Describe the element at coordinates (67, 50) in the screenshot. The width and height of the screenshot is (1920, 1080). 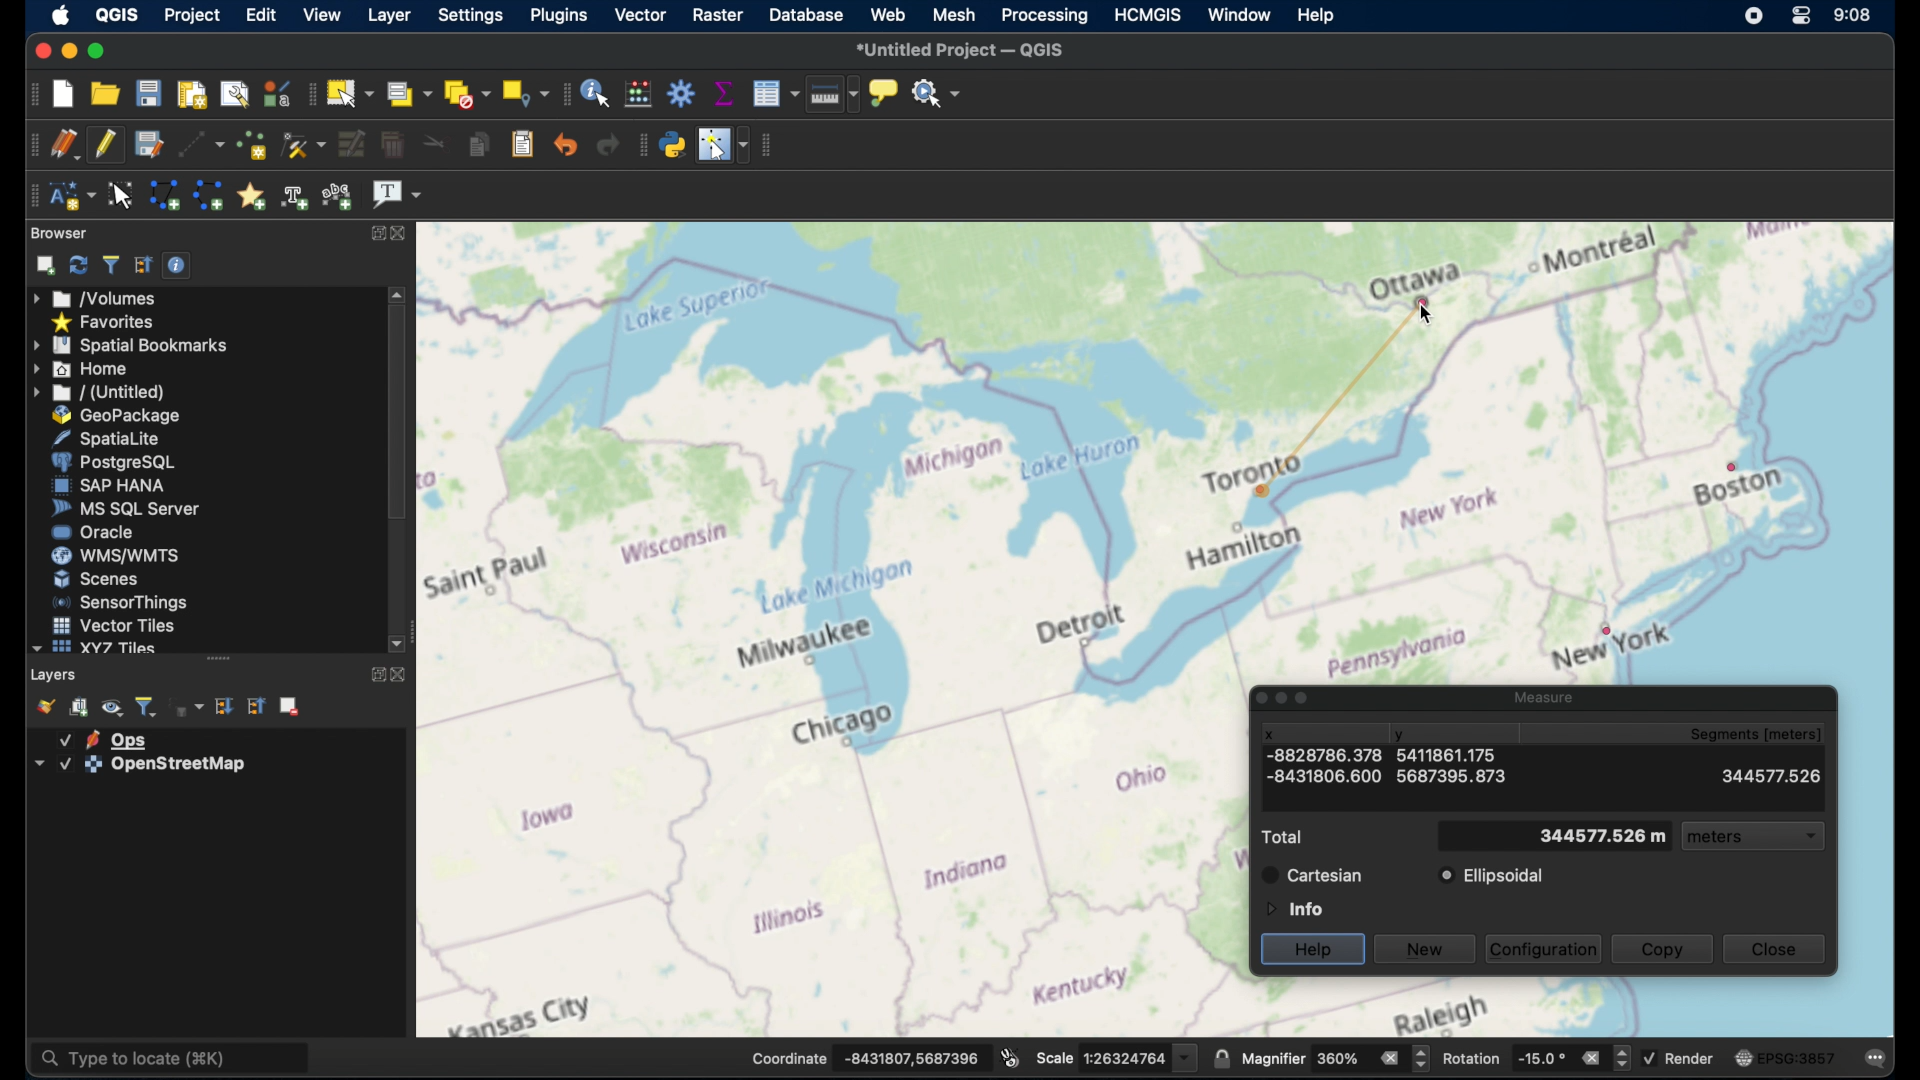
I see `minimize` at that location.